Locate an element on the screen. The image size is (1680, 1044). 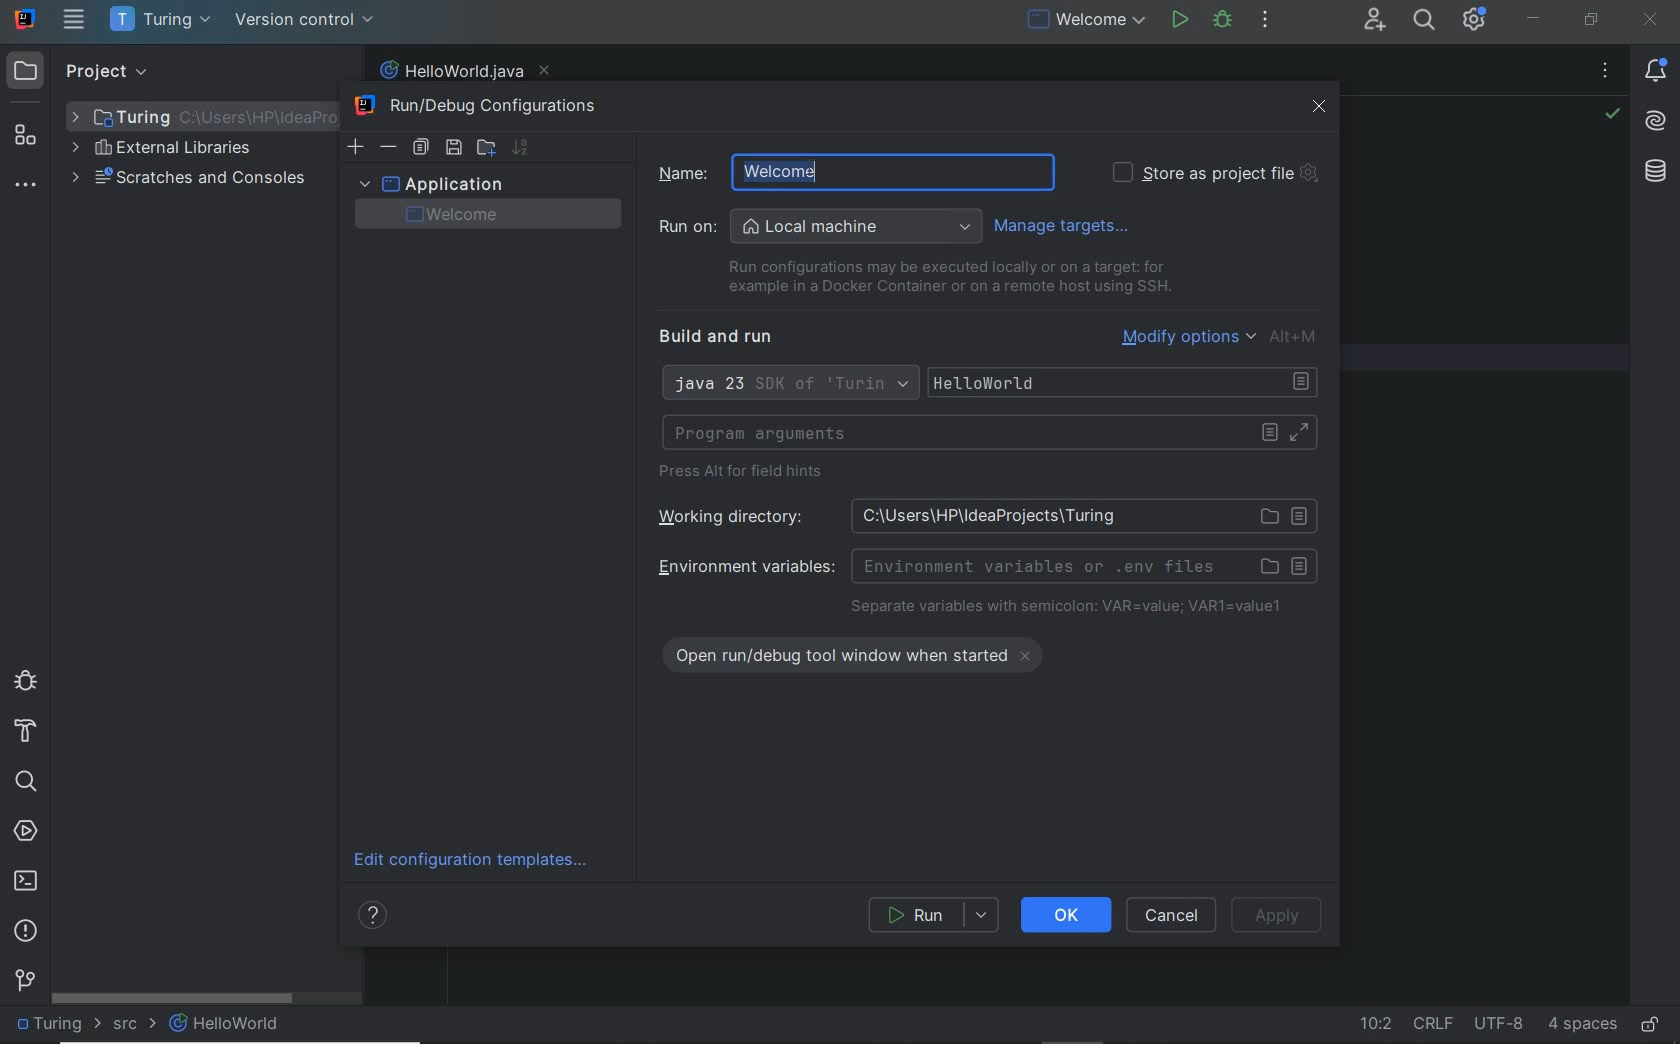
search everywhere is located at coordinates (1425, 22).